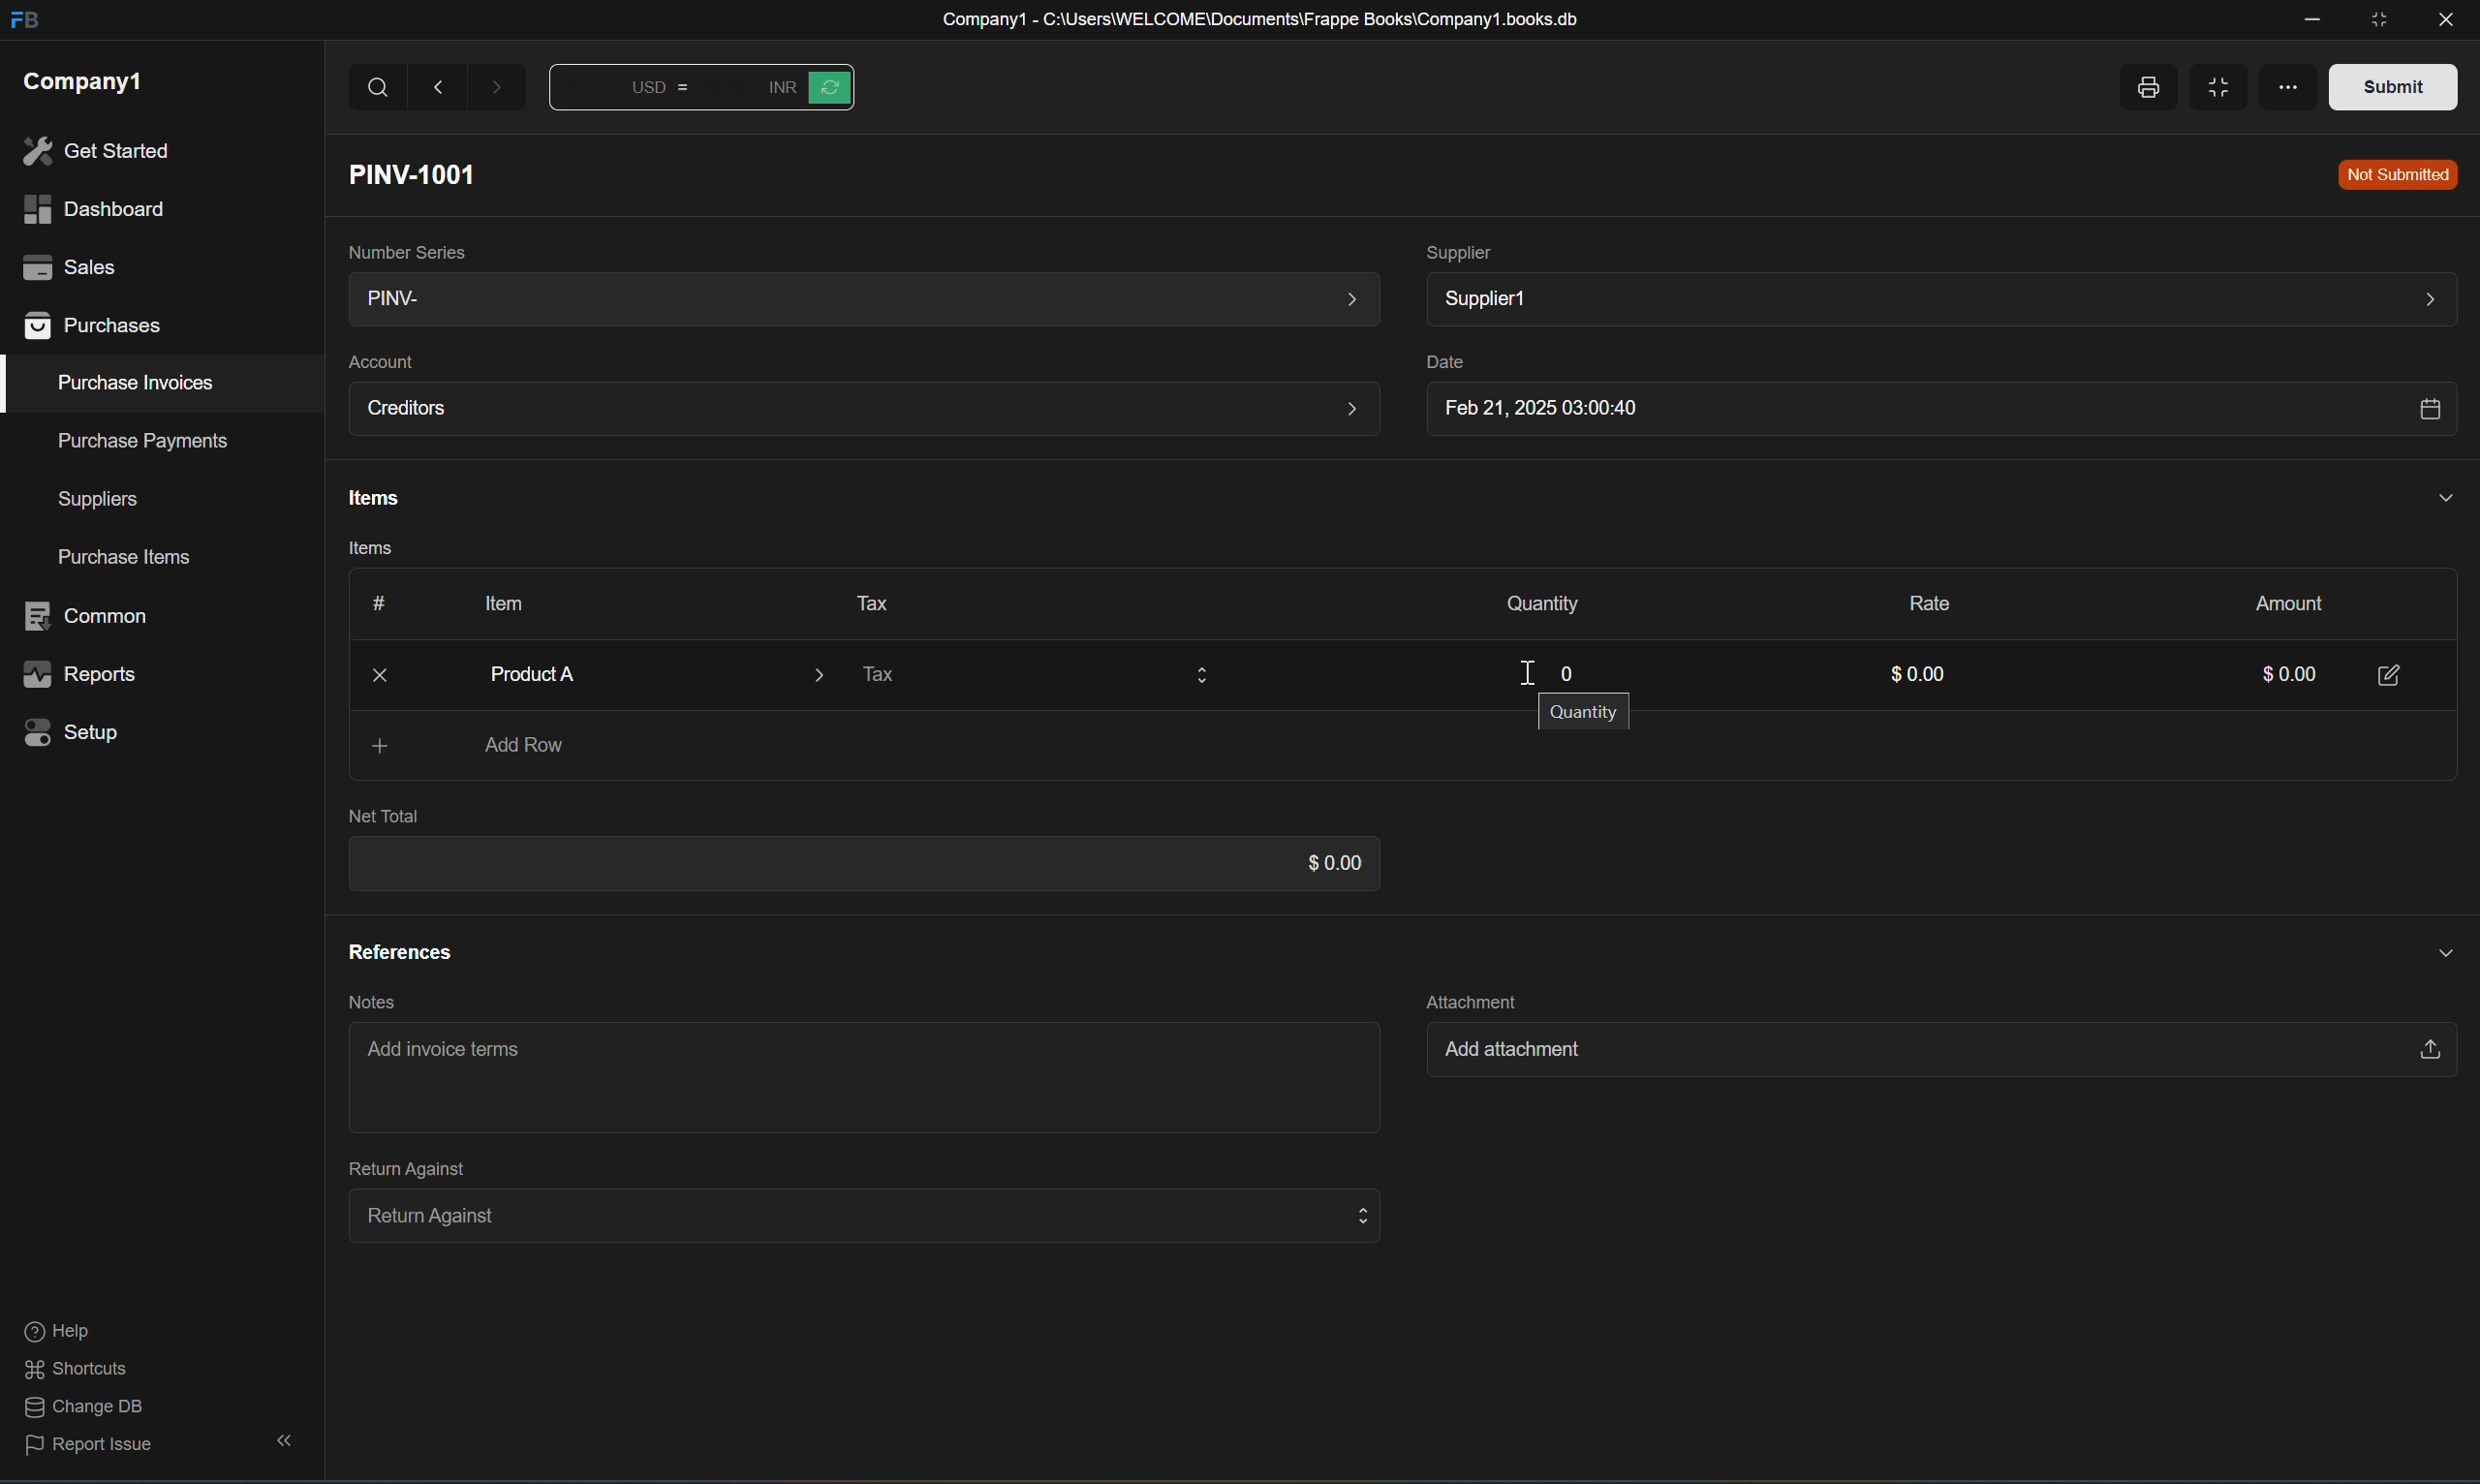  I want to click on More options, so click(2287, 87).